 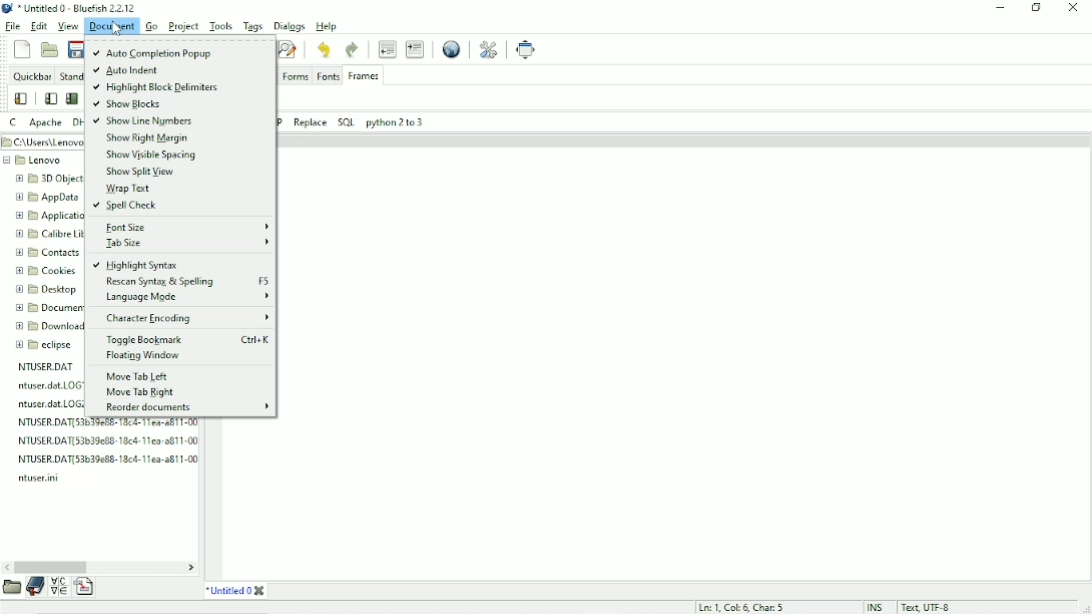 I want to click on Toggle bookmark, so click(x=188, y=340).